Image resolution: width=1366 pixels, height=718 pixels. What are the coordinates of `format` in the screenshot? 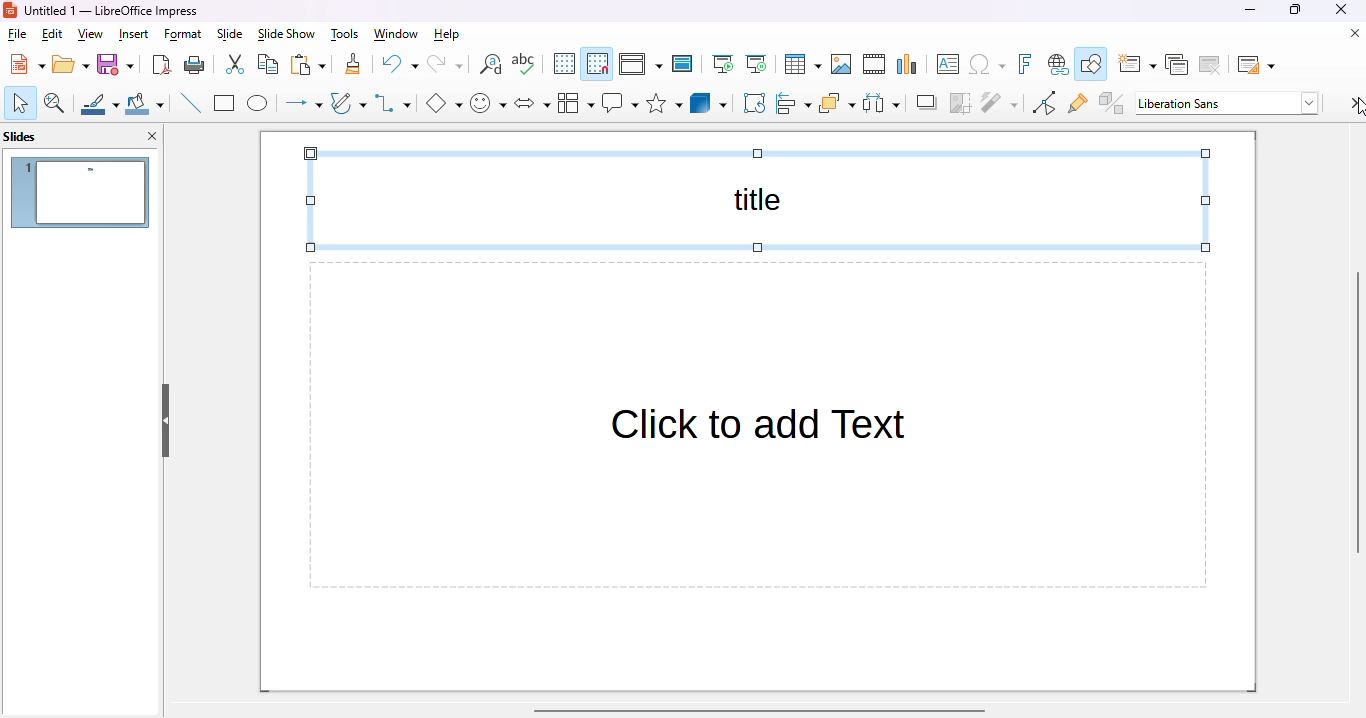 It's located at (183, 35).